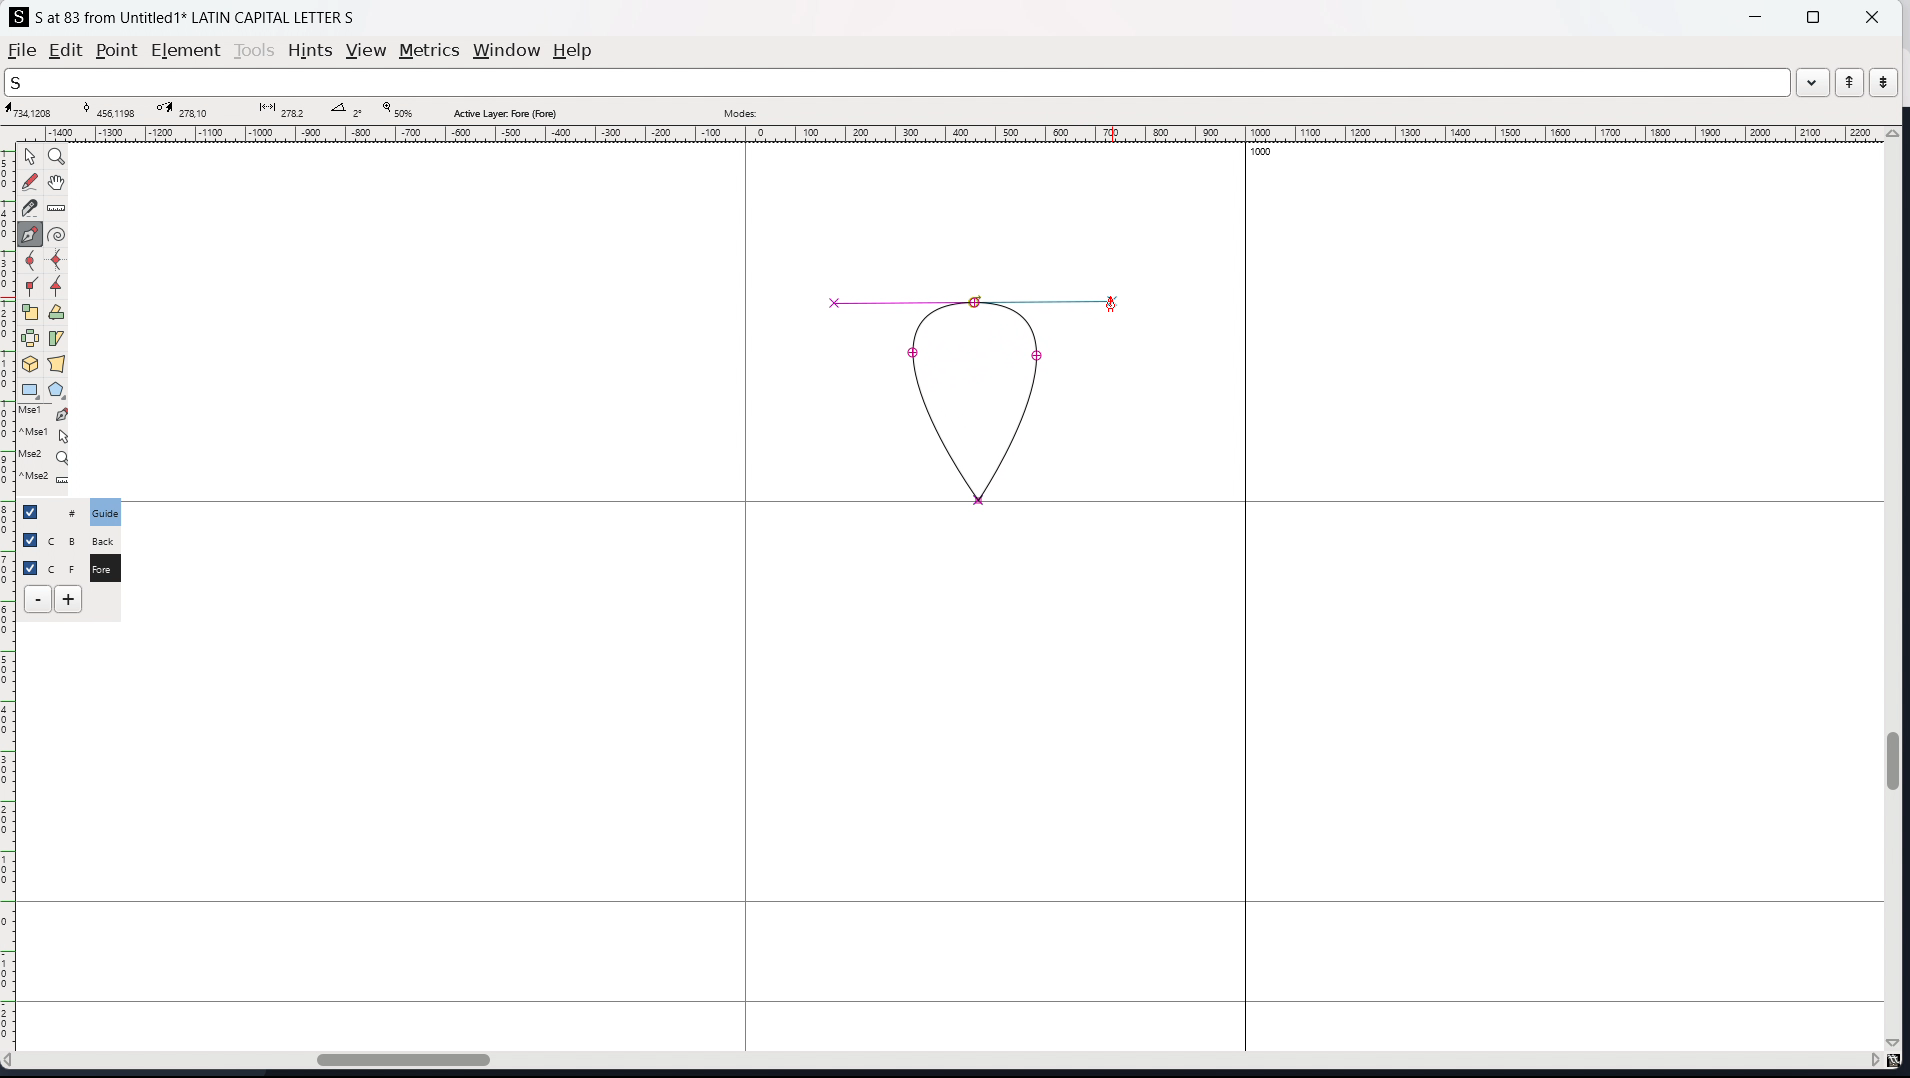  What do you see at coordinates (57, 287) in the screenshot?
I see `add a tangent point` at bounding box center [57, 287].